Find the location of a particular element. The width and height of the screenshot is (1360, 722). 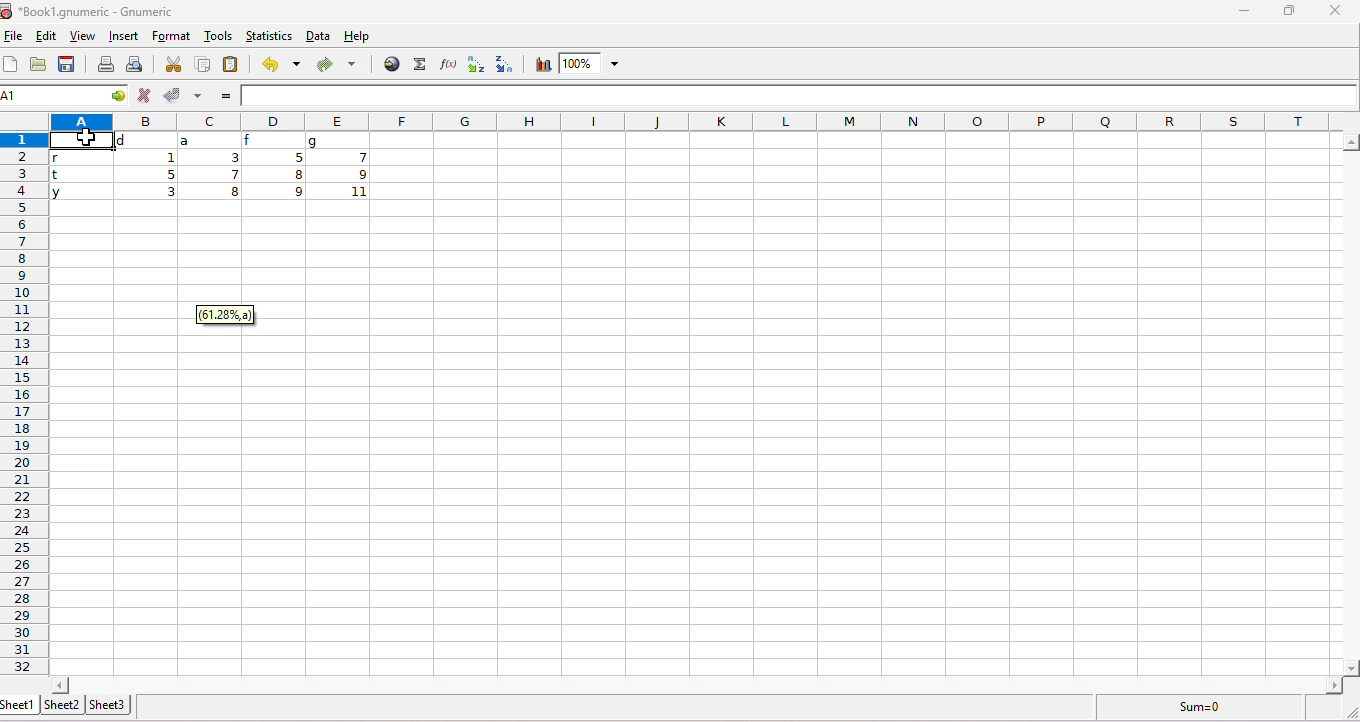

edit is located at coordinates (43, 37).